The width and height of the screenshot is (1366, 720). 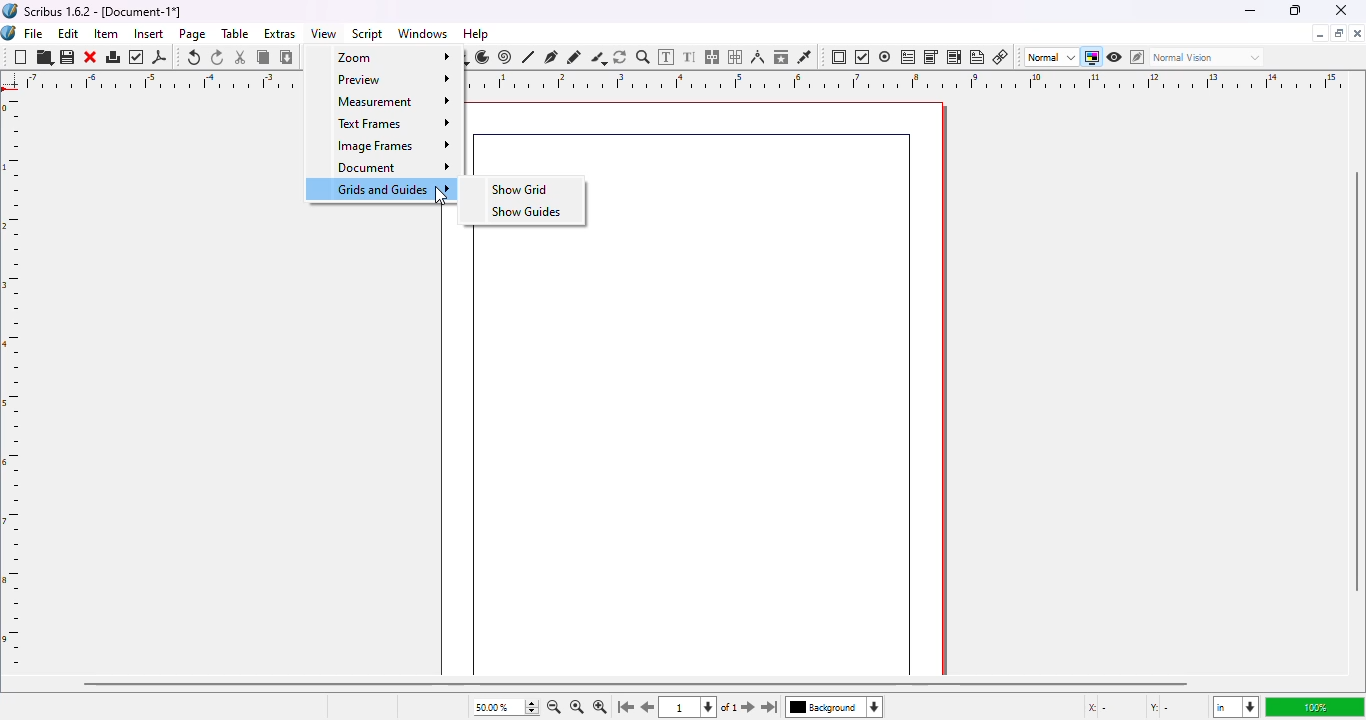 I want to click on normal, so click(x=1050, y=57).